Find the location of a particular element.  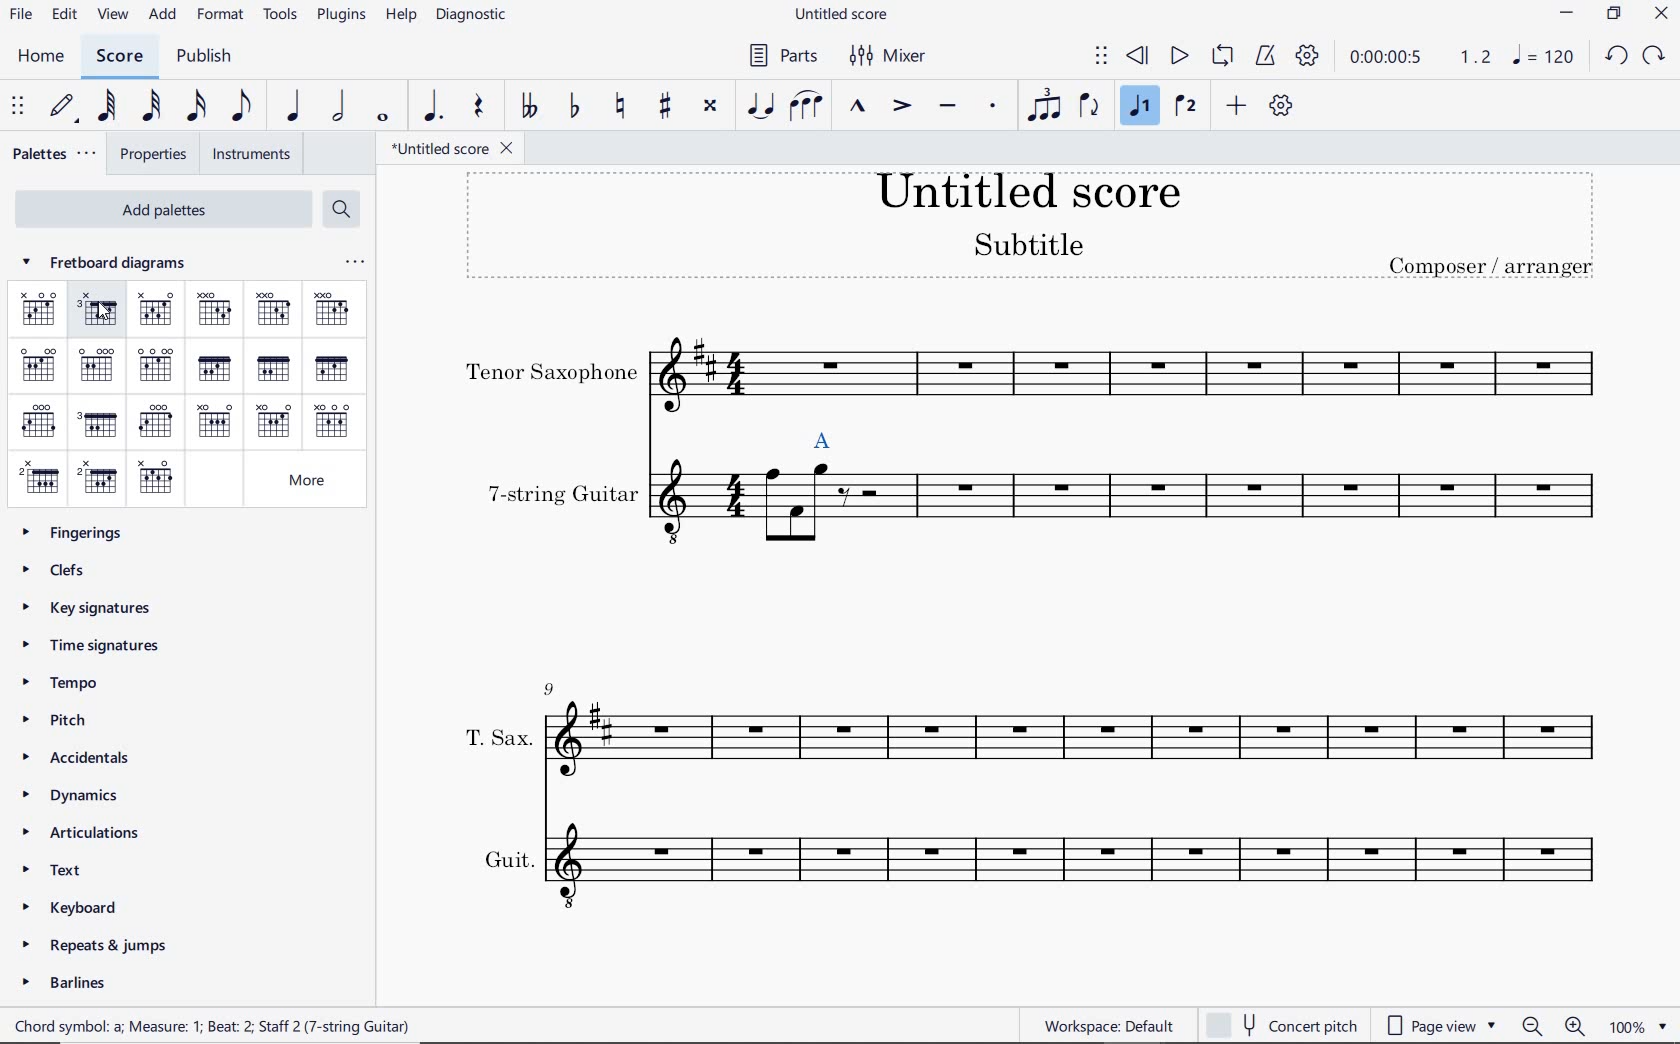

F is located at coordinates (213, 369).